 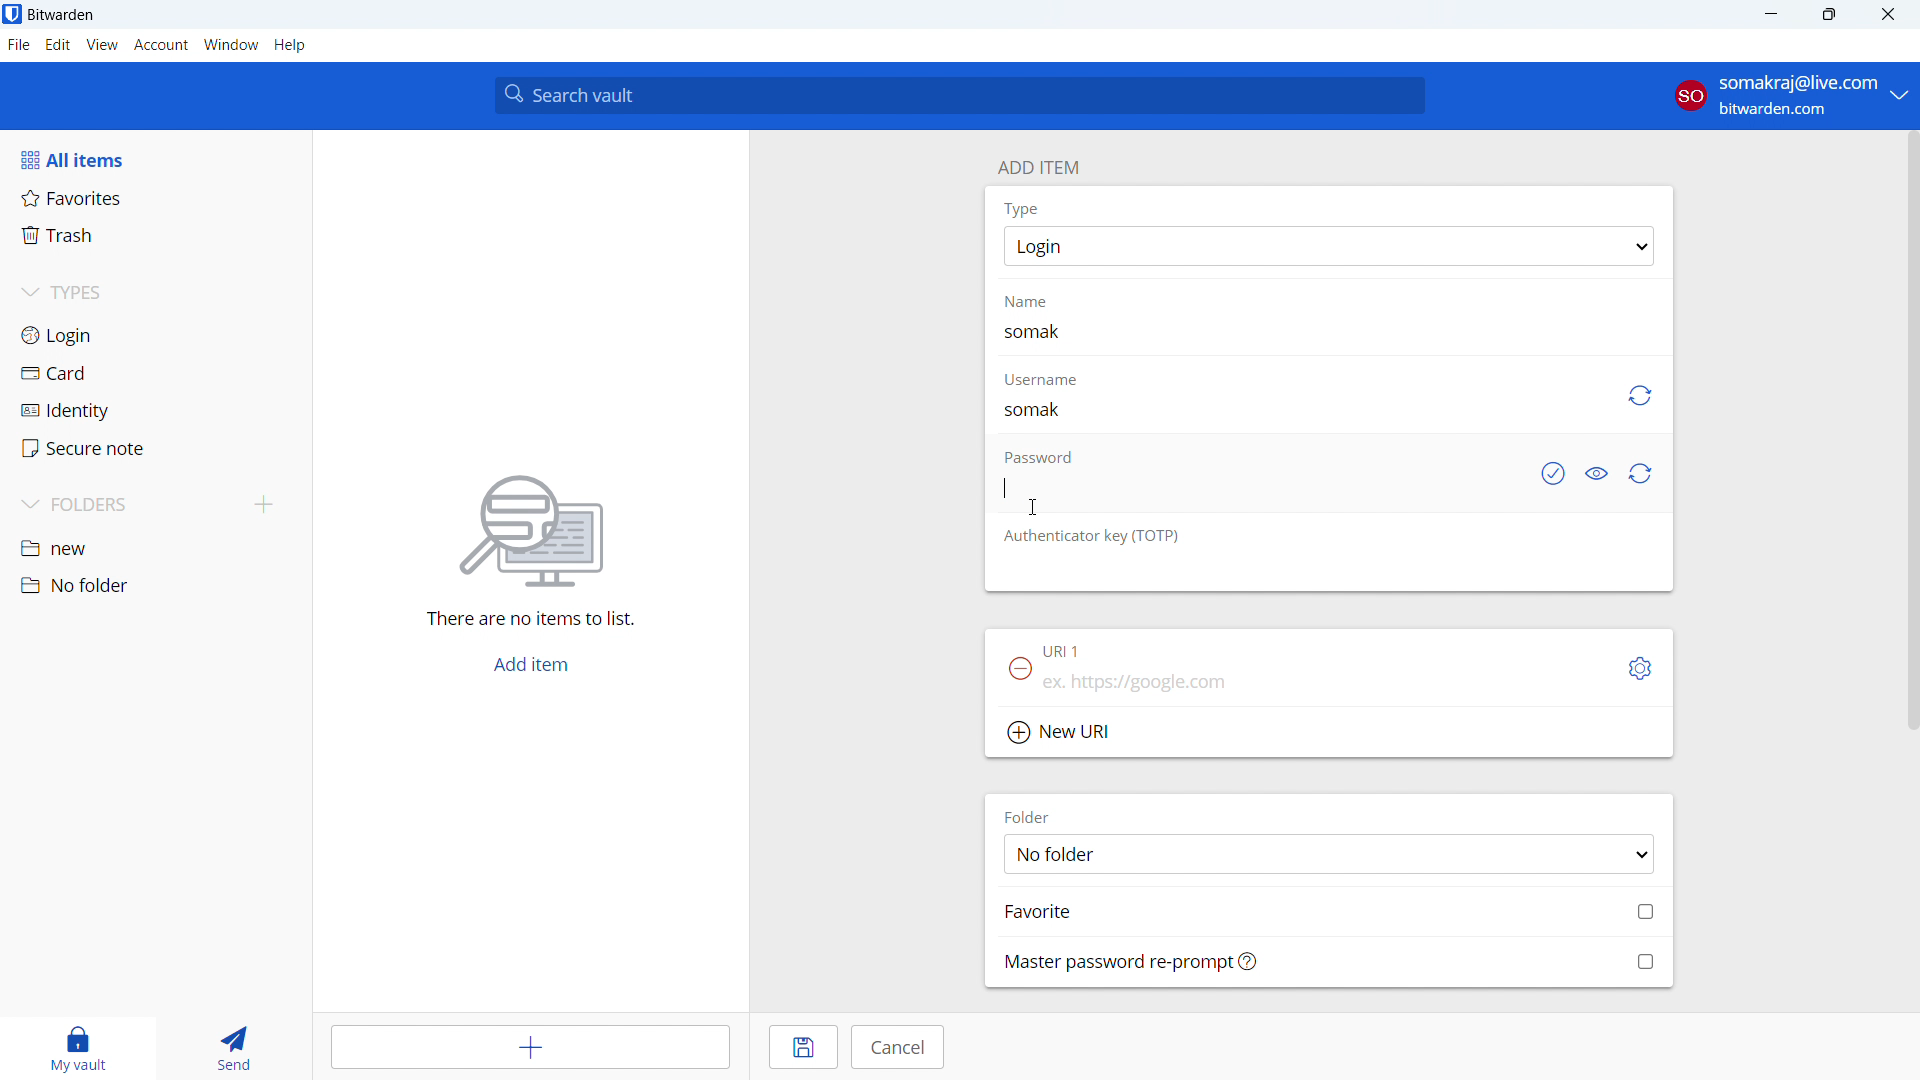 What do you see at coordinates (530, 532) in the screenshot?
I see `searching for file vector icon` at bounding box center [530, 532].